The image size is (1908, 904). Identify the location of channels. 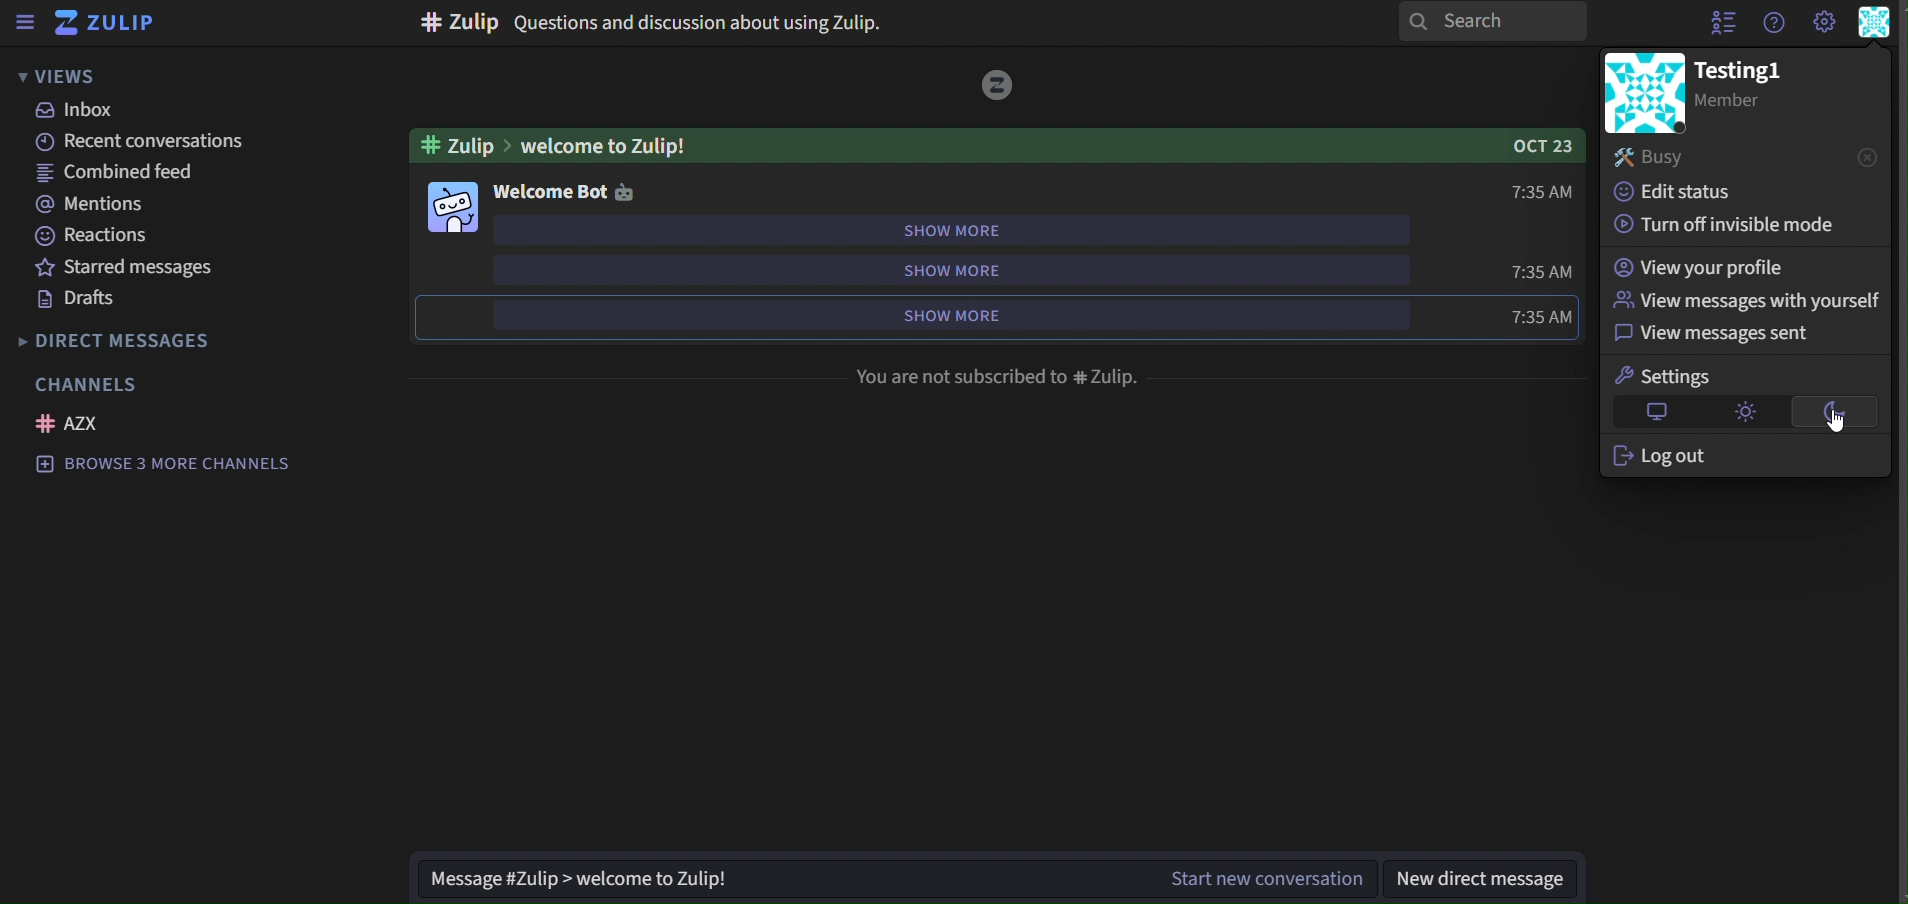
(84, 382).